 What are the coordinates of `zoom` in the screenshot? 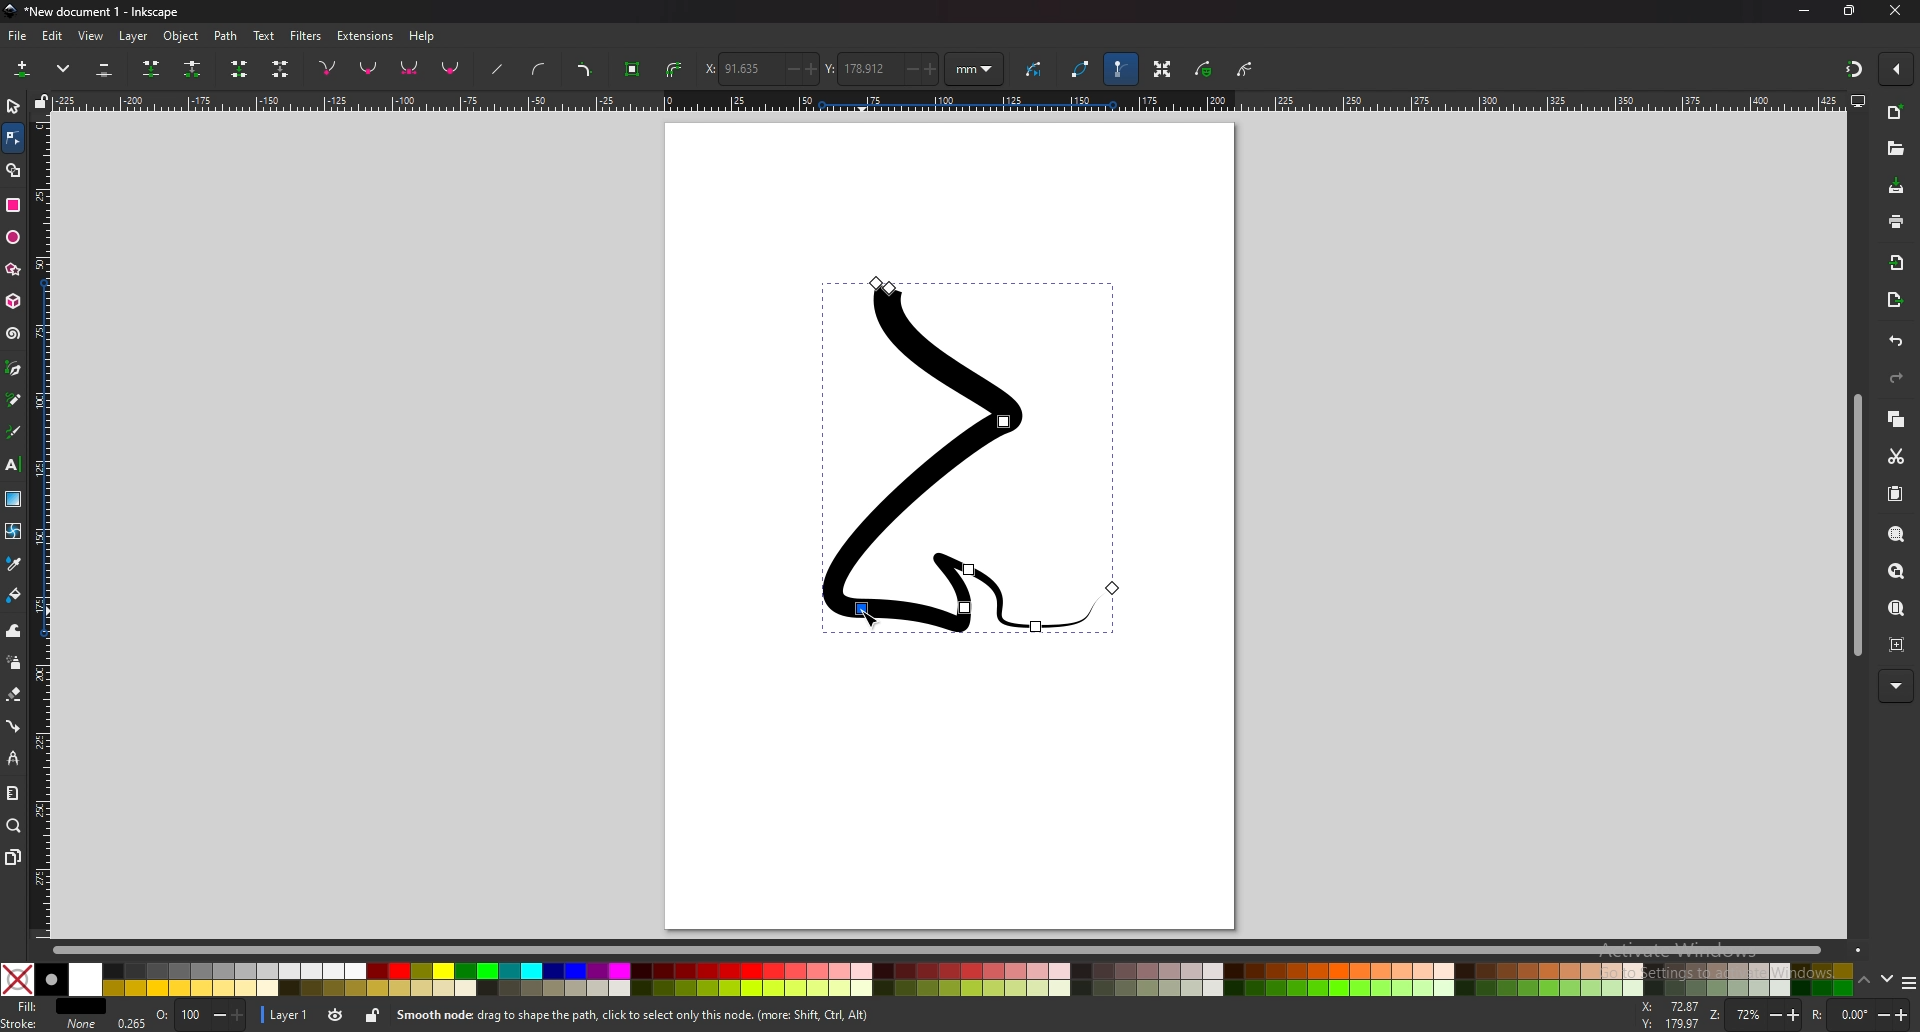 It's located at (15, 827).